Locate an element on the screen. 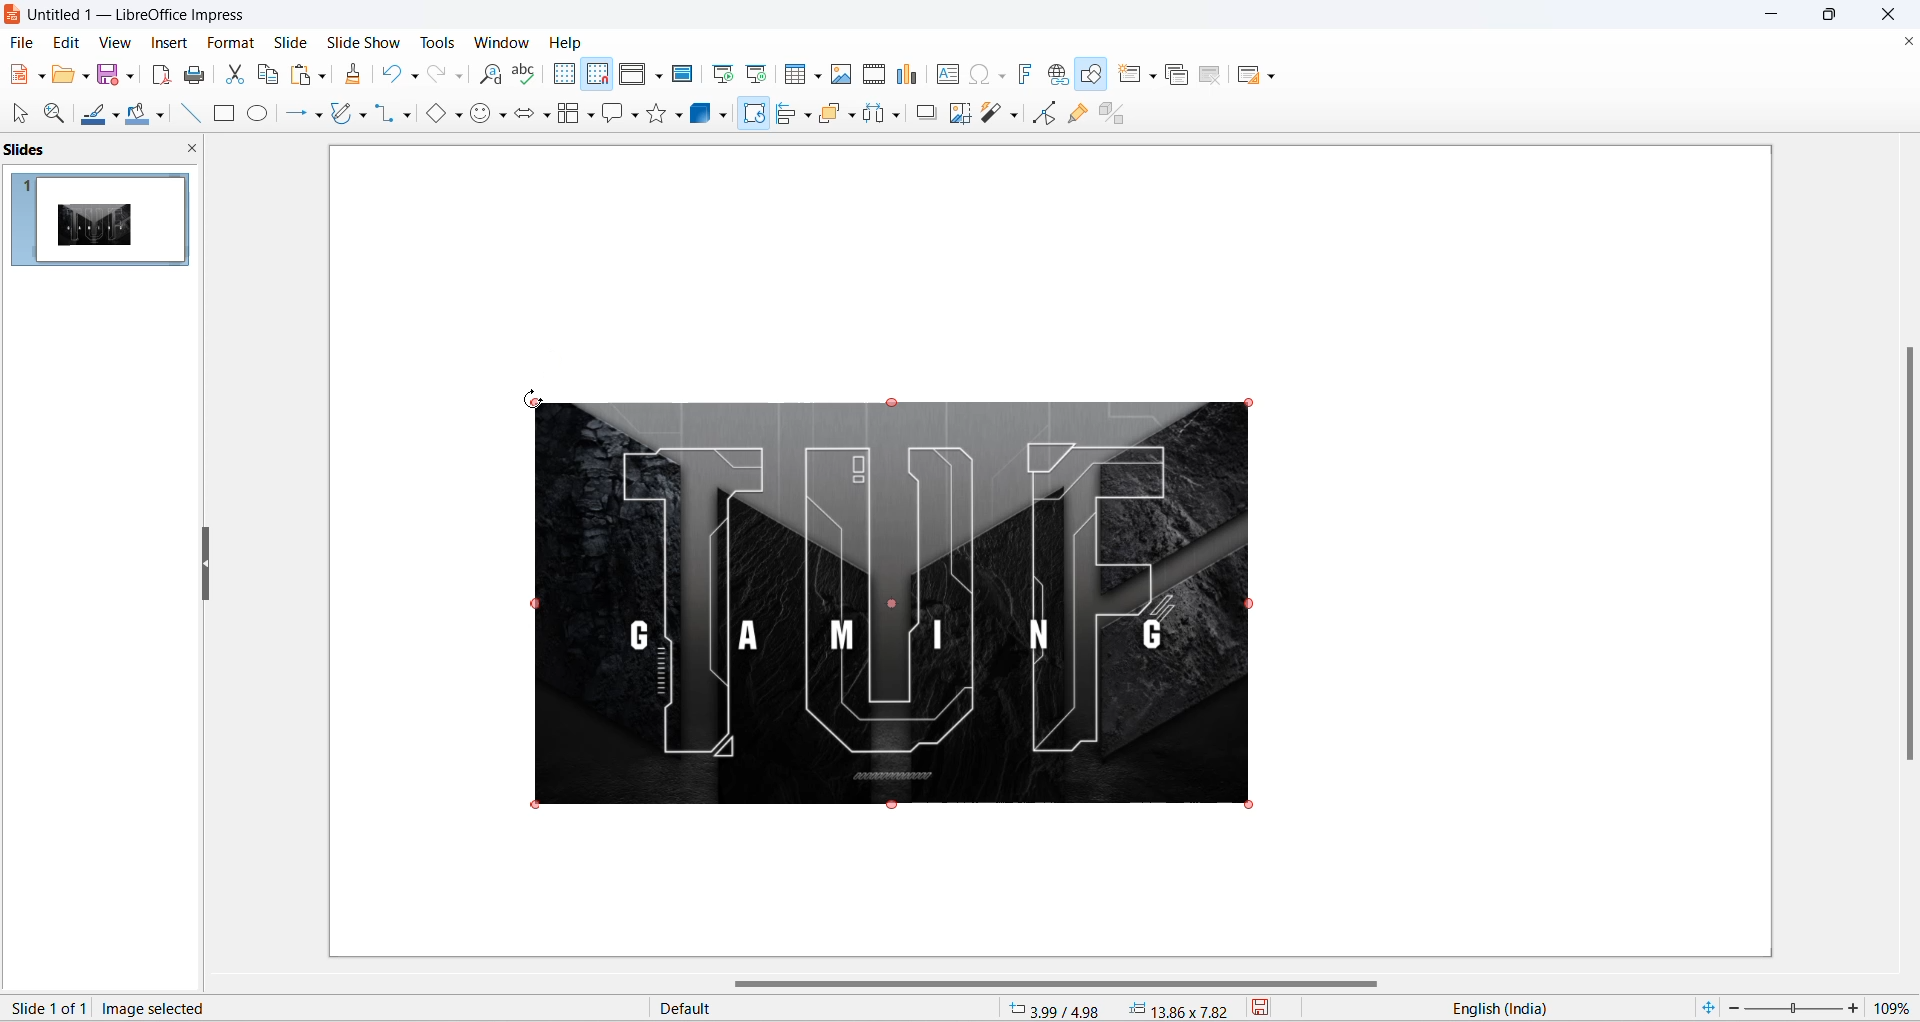 The height and width of the screenshot is (1022, 1920). image selection markup is located at coordinates (533, 602).